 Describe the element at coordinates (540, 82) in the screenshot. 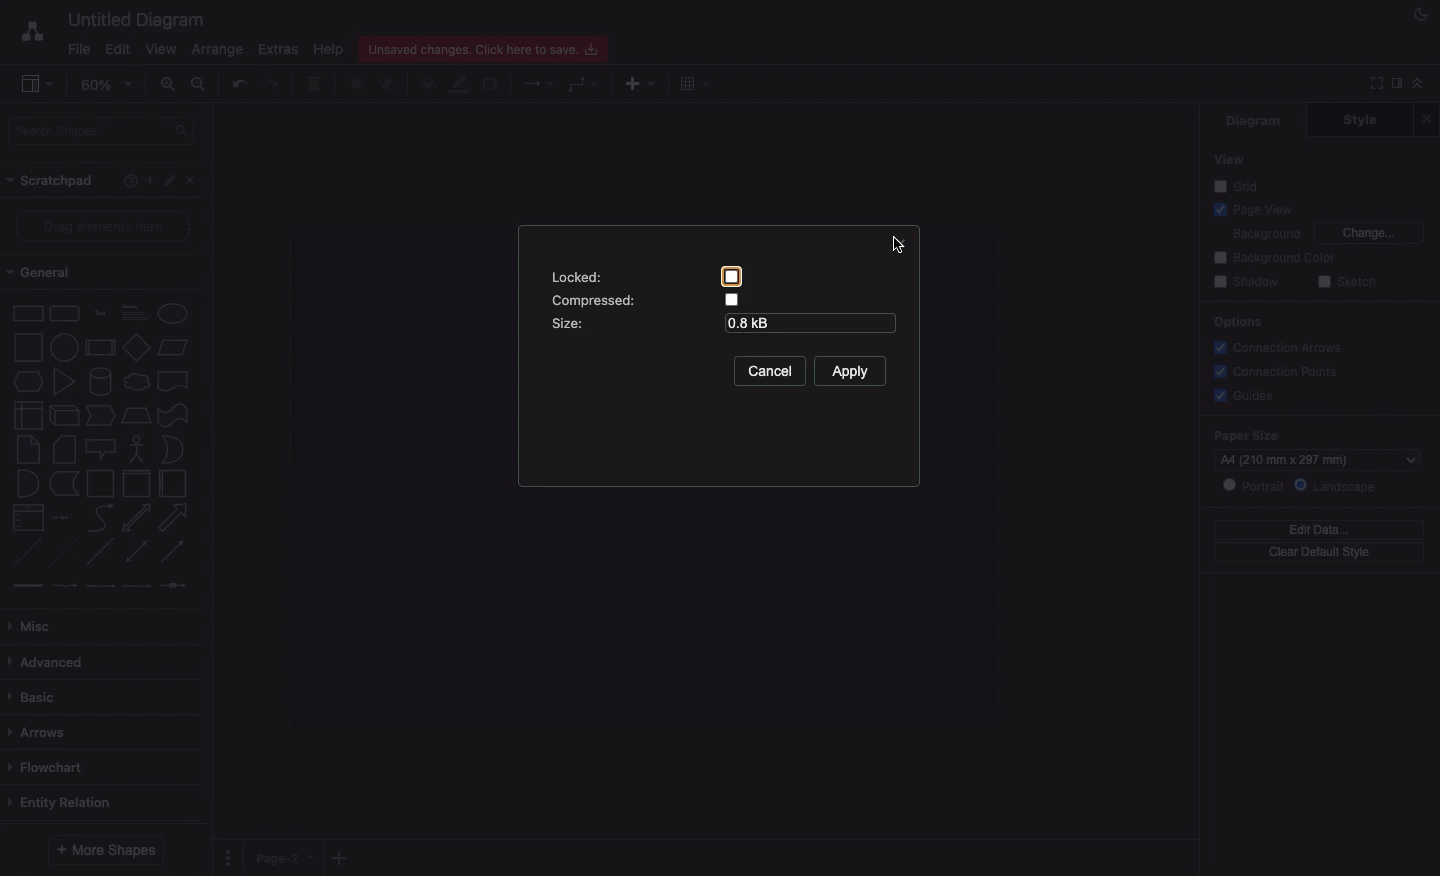

I see `Arrows` at that location.